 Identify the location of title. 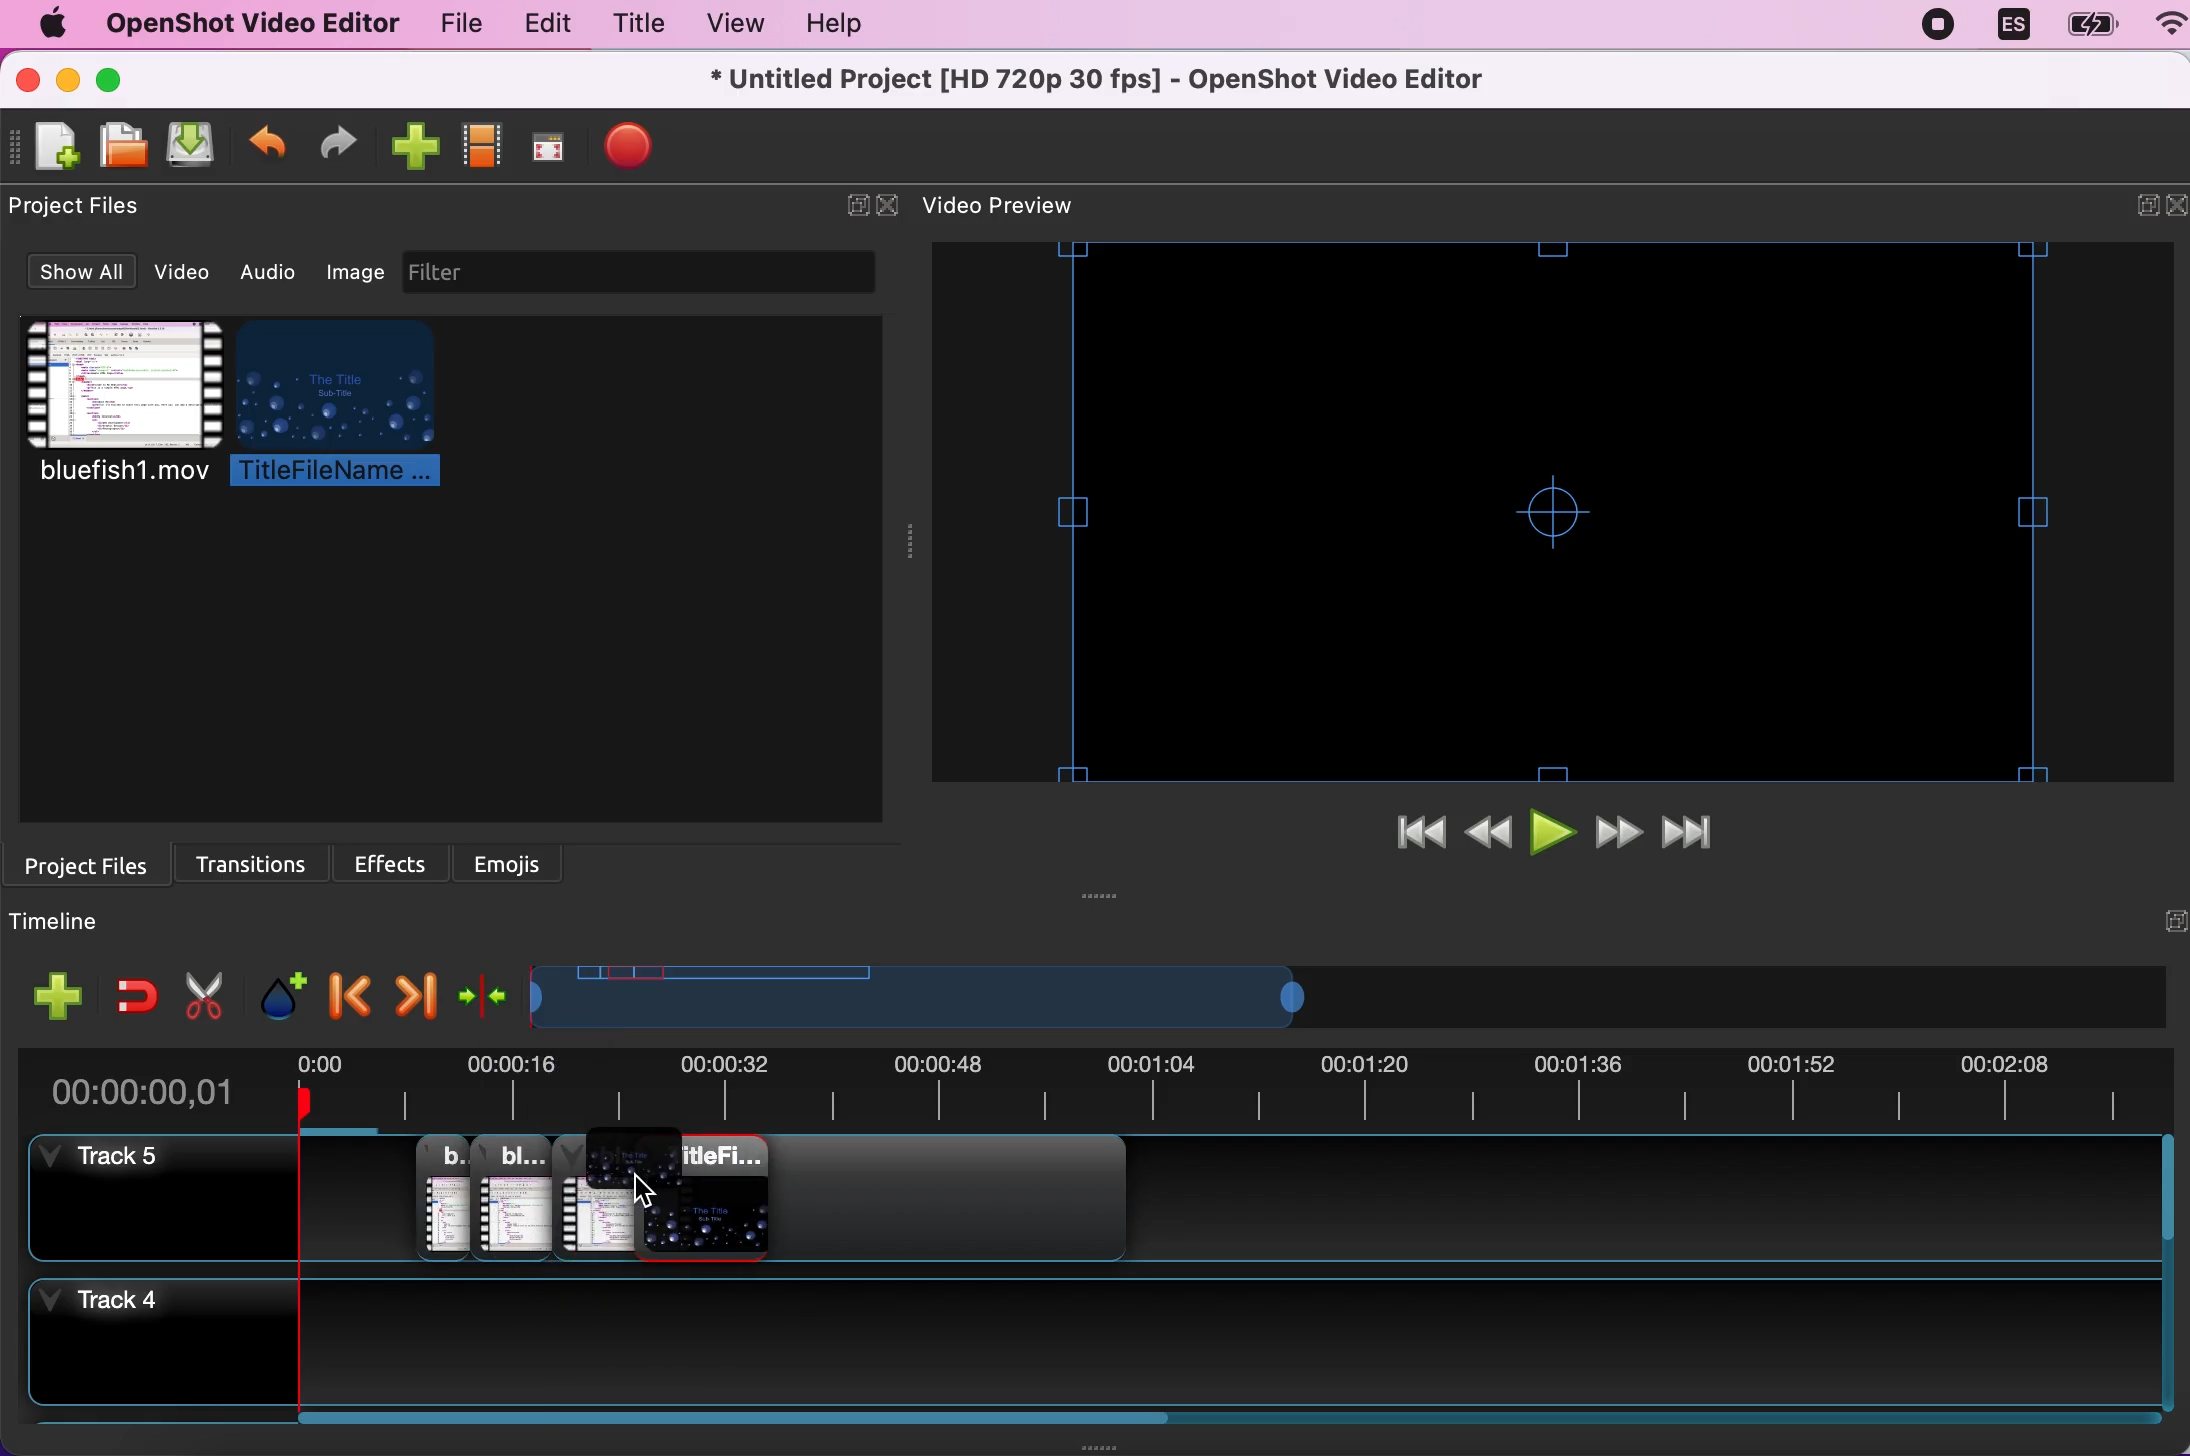
(634, 27).